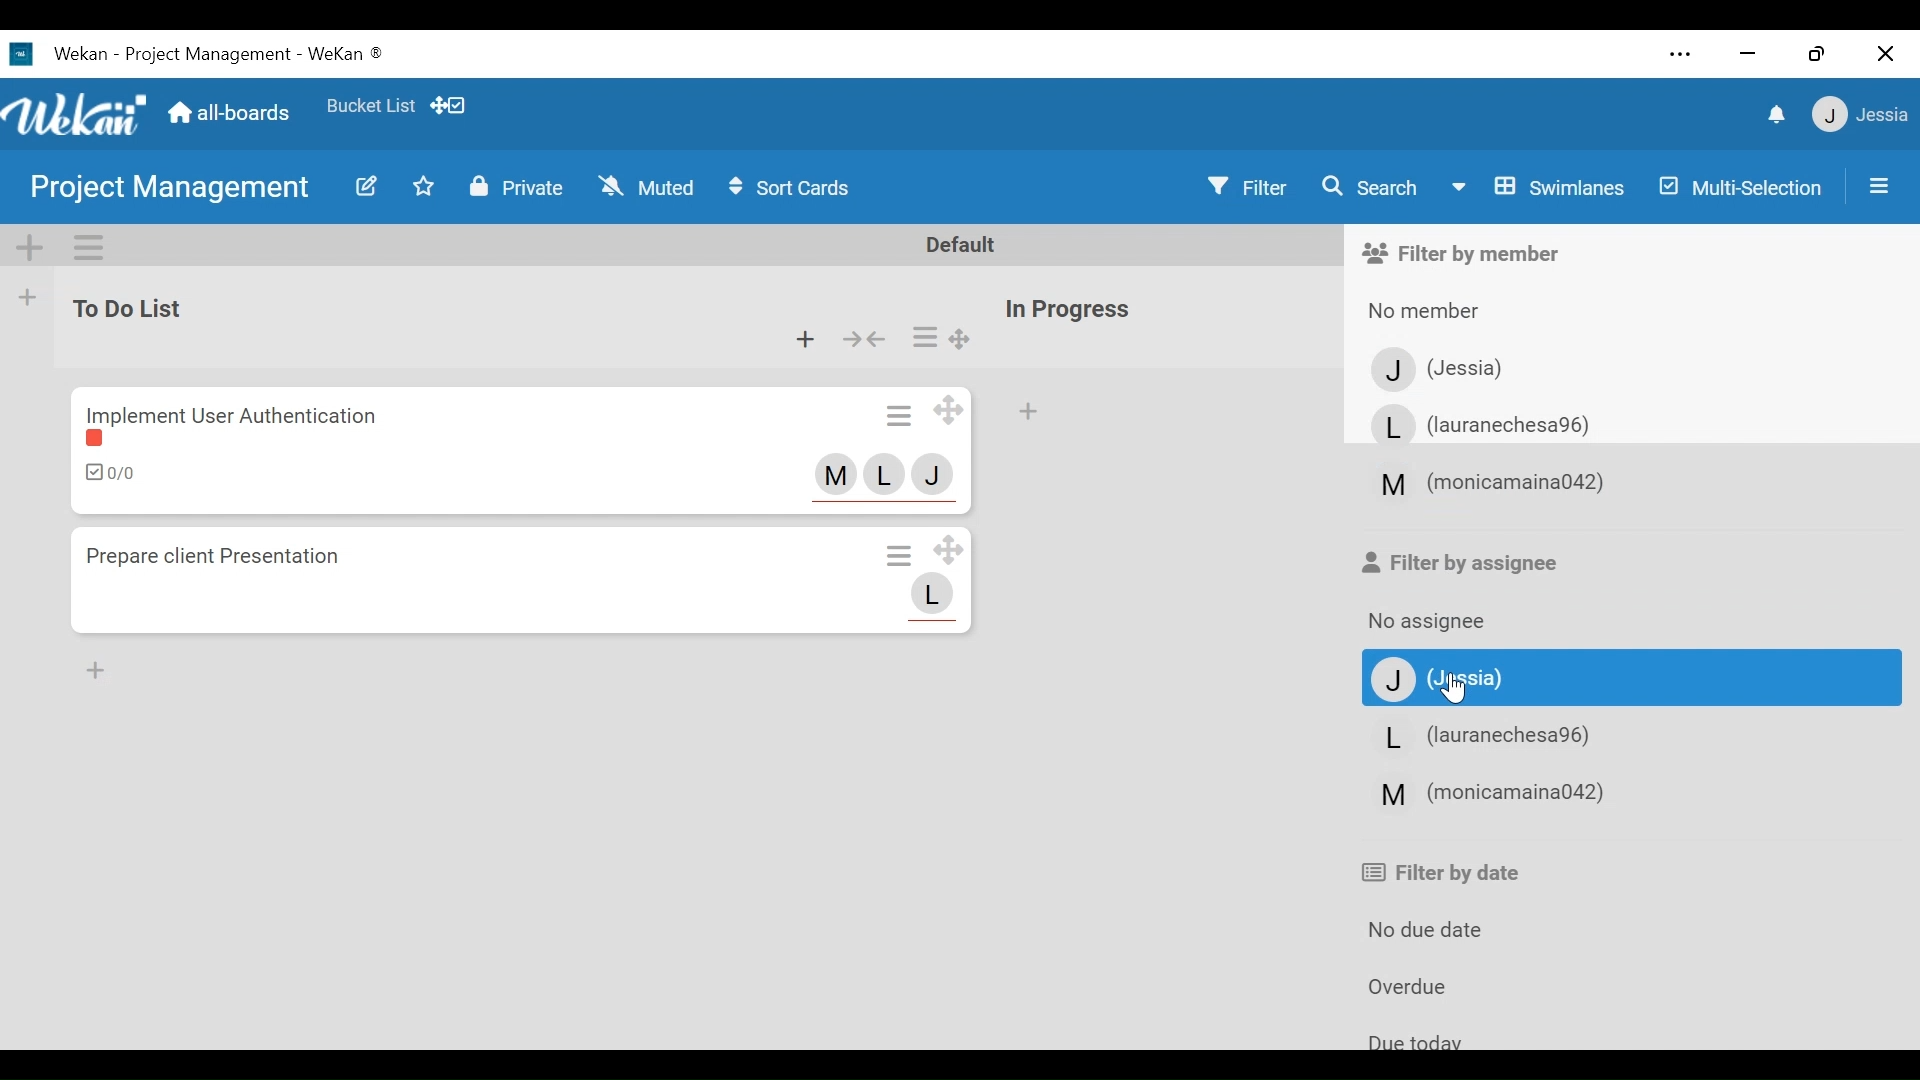 This screenshot has height=1080, width=1920. I want to click on Prepare client presentation, so click(229, 560).